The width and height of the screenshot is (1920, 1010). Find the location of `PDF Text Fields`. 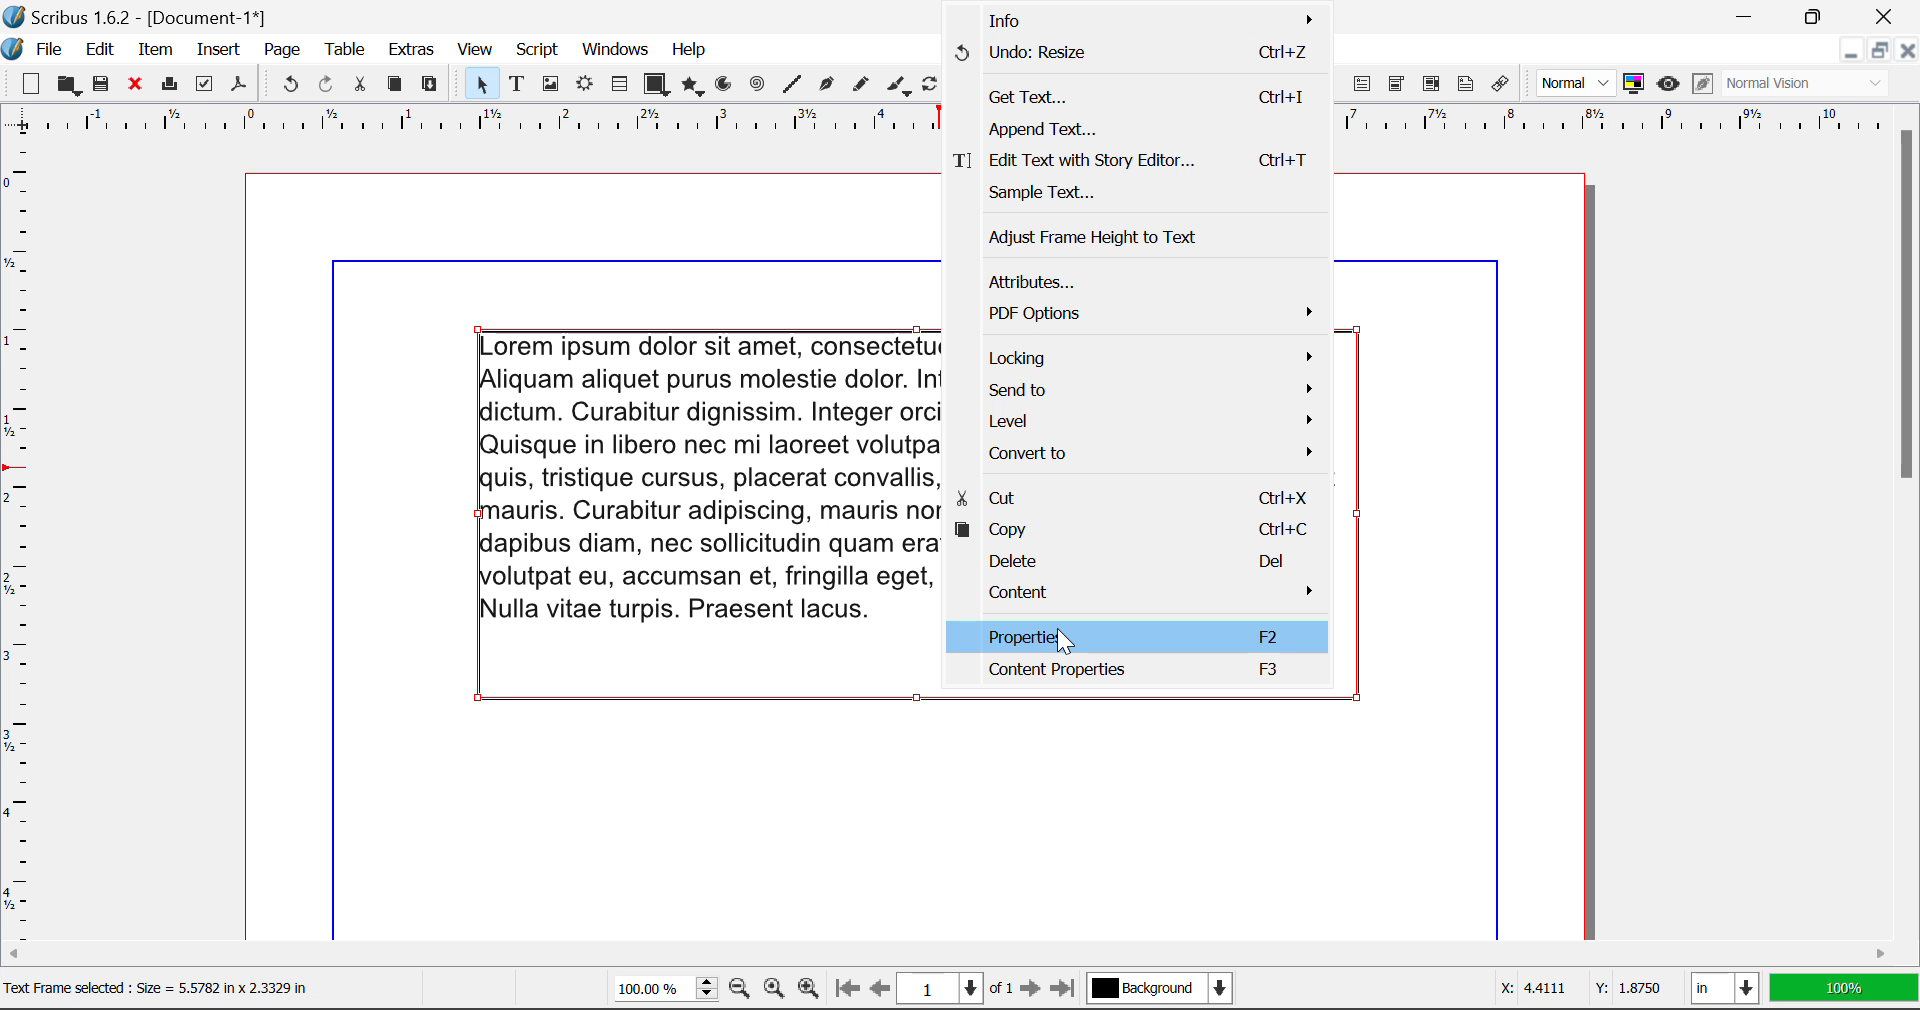

PDF Text Fields is located at coordinates (1362, 84).